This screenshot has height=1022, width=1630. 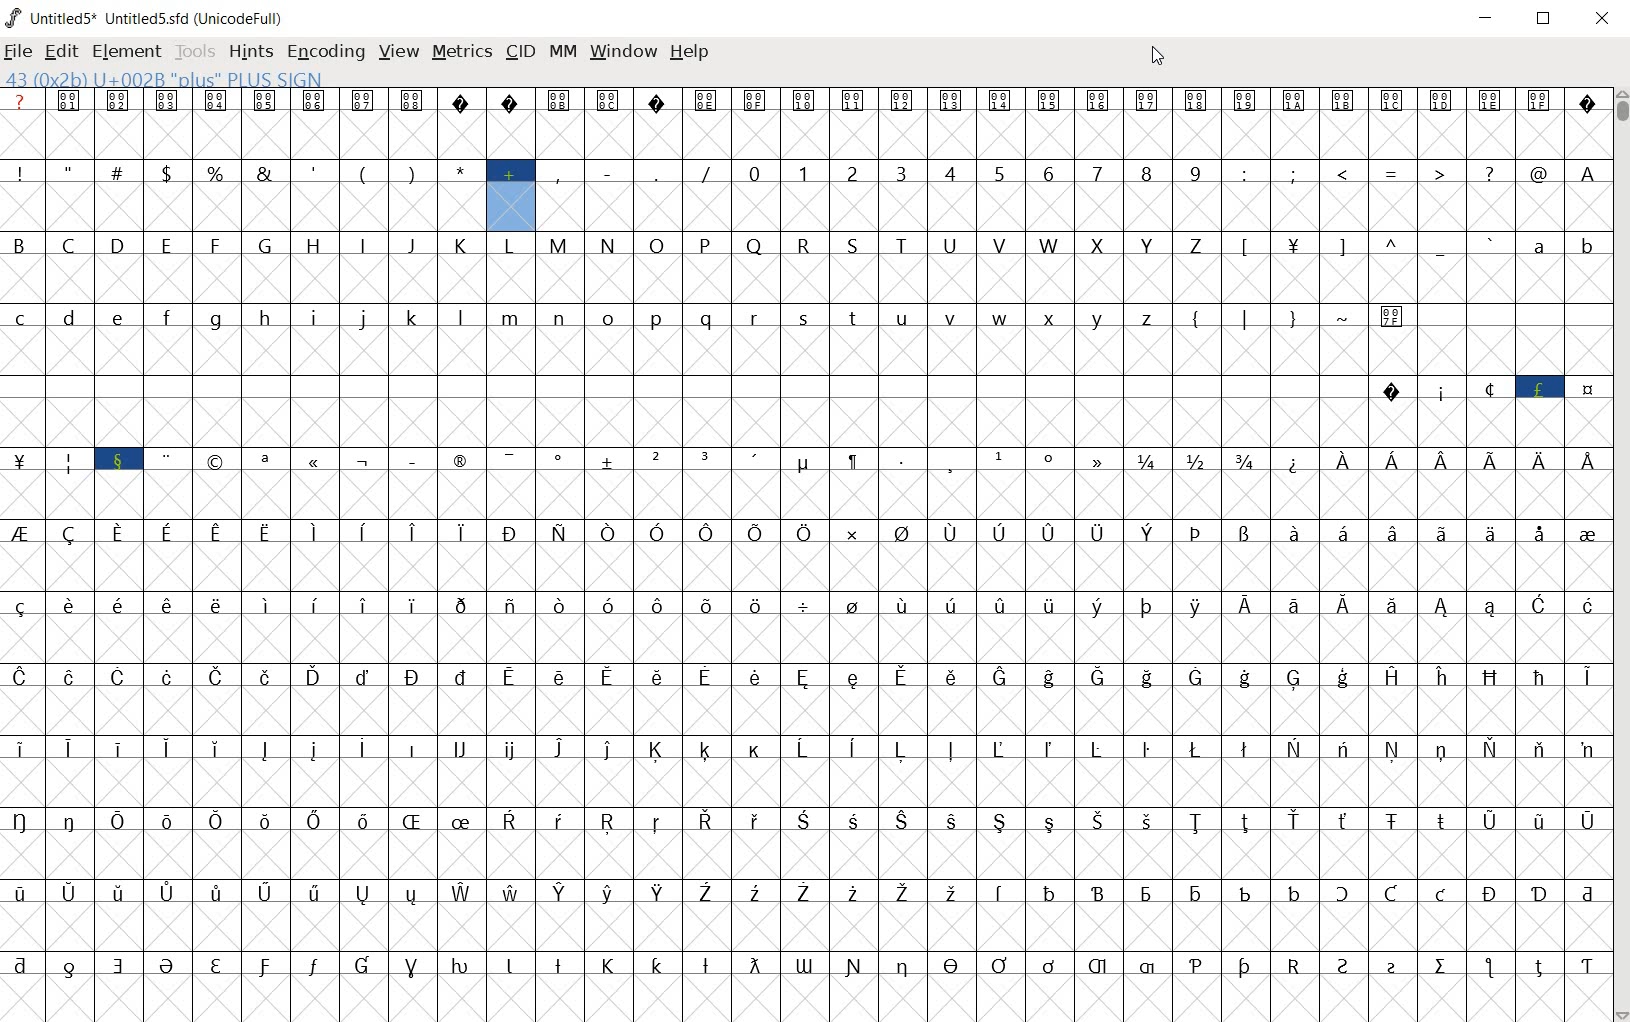 I want to click on minimize, so click(x=1486, y=18).